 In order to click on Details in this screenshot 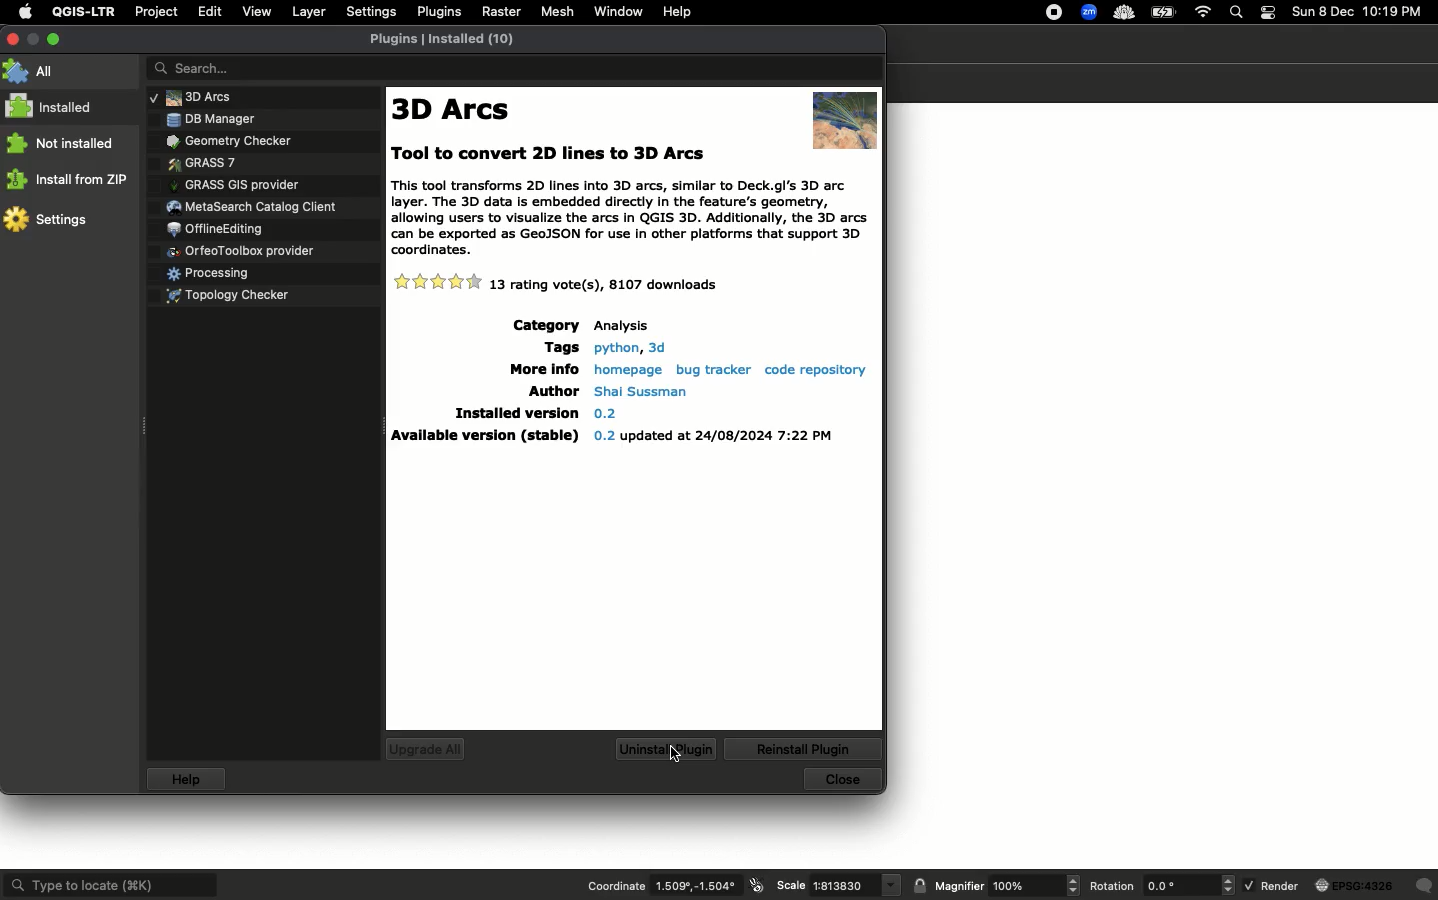, I will do `click(613, 437)`.